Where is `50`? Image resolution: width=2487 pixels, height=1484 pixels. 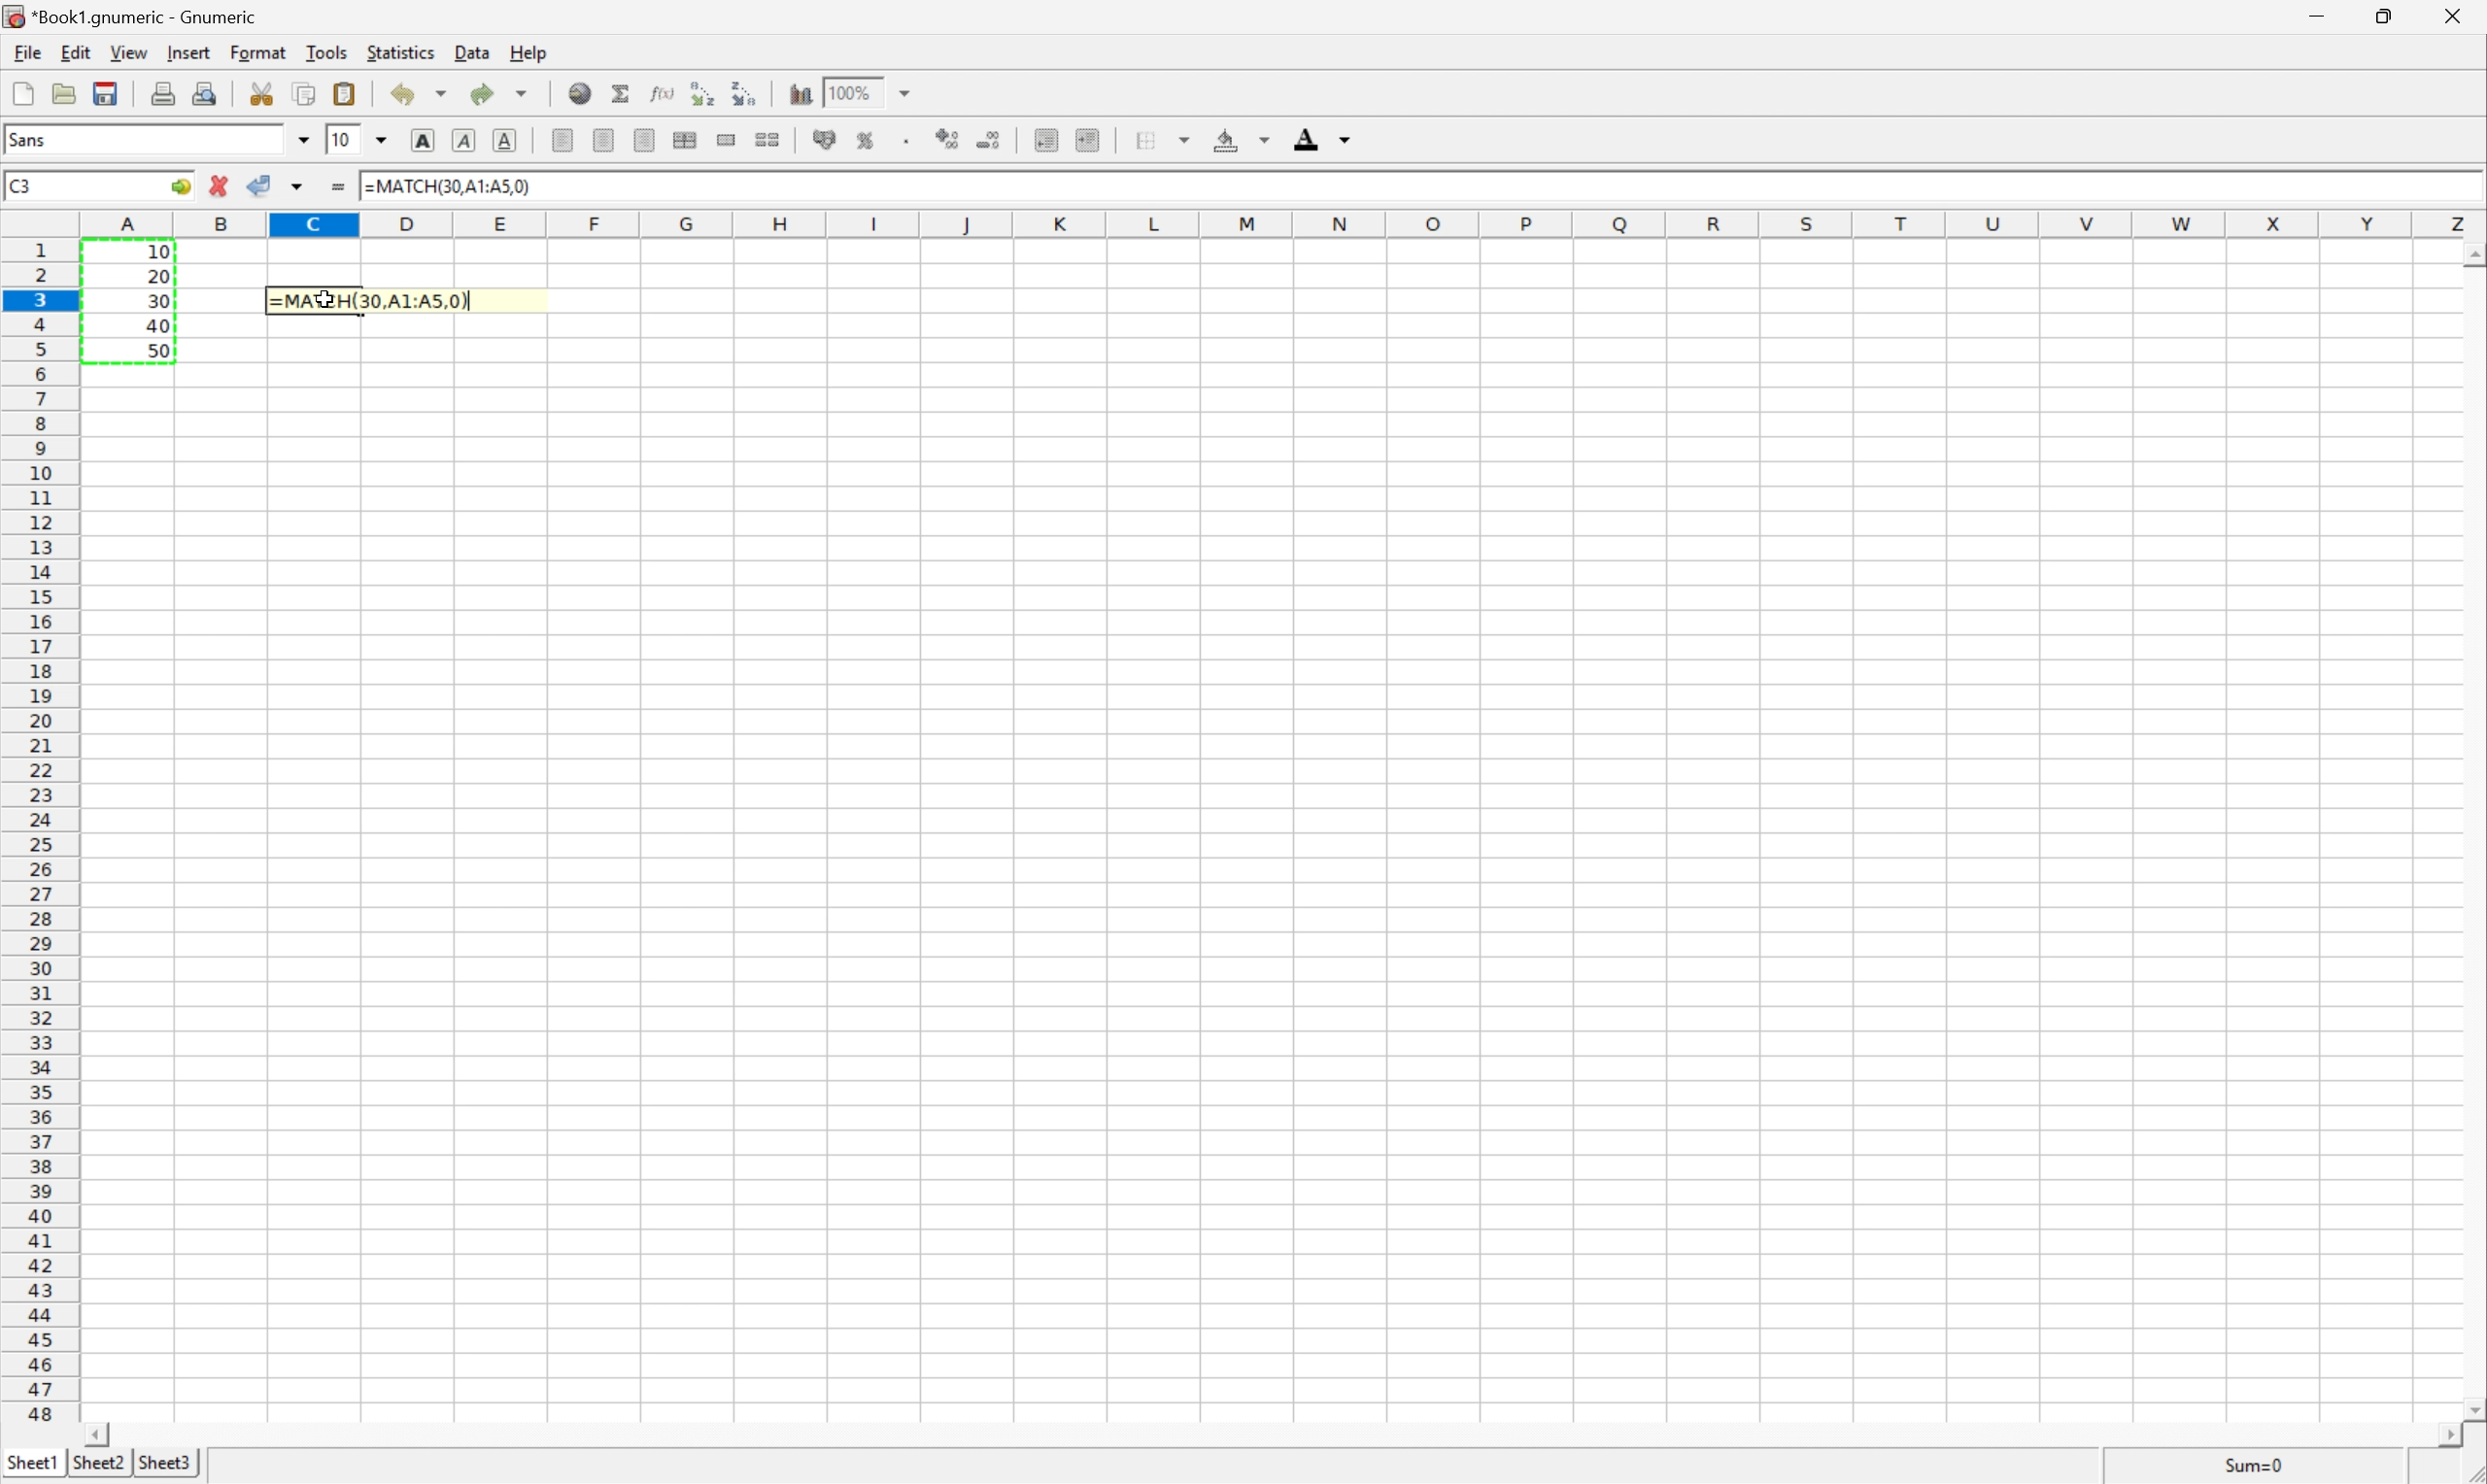
50 is located at coordinates (157, 349).